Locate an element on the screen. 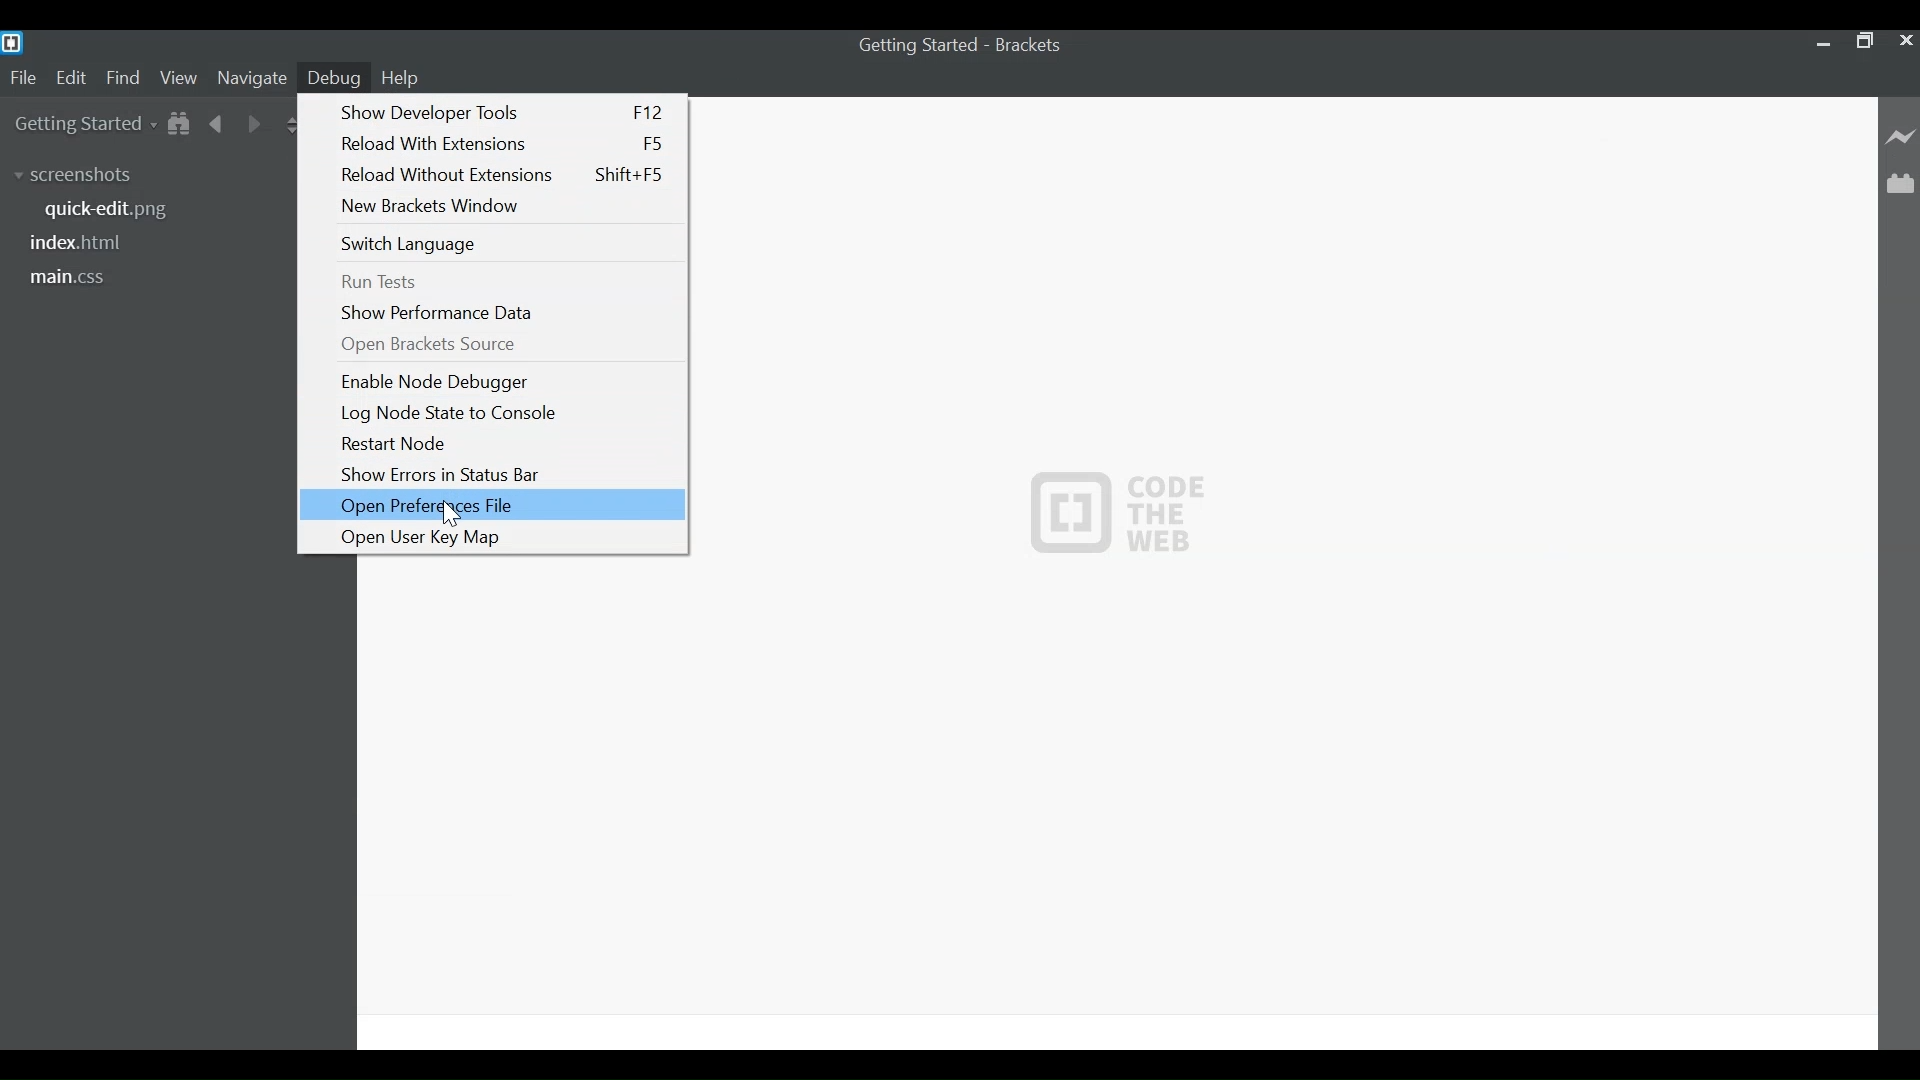  Reload Without Extensions is located at coordinates (500, 175).